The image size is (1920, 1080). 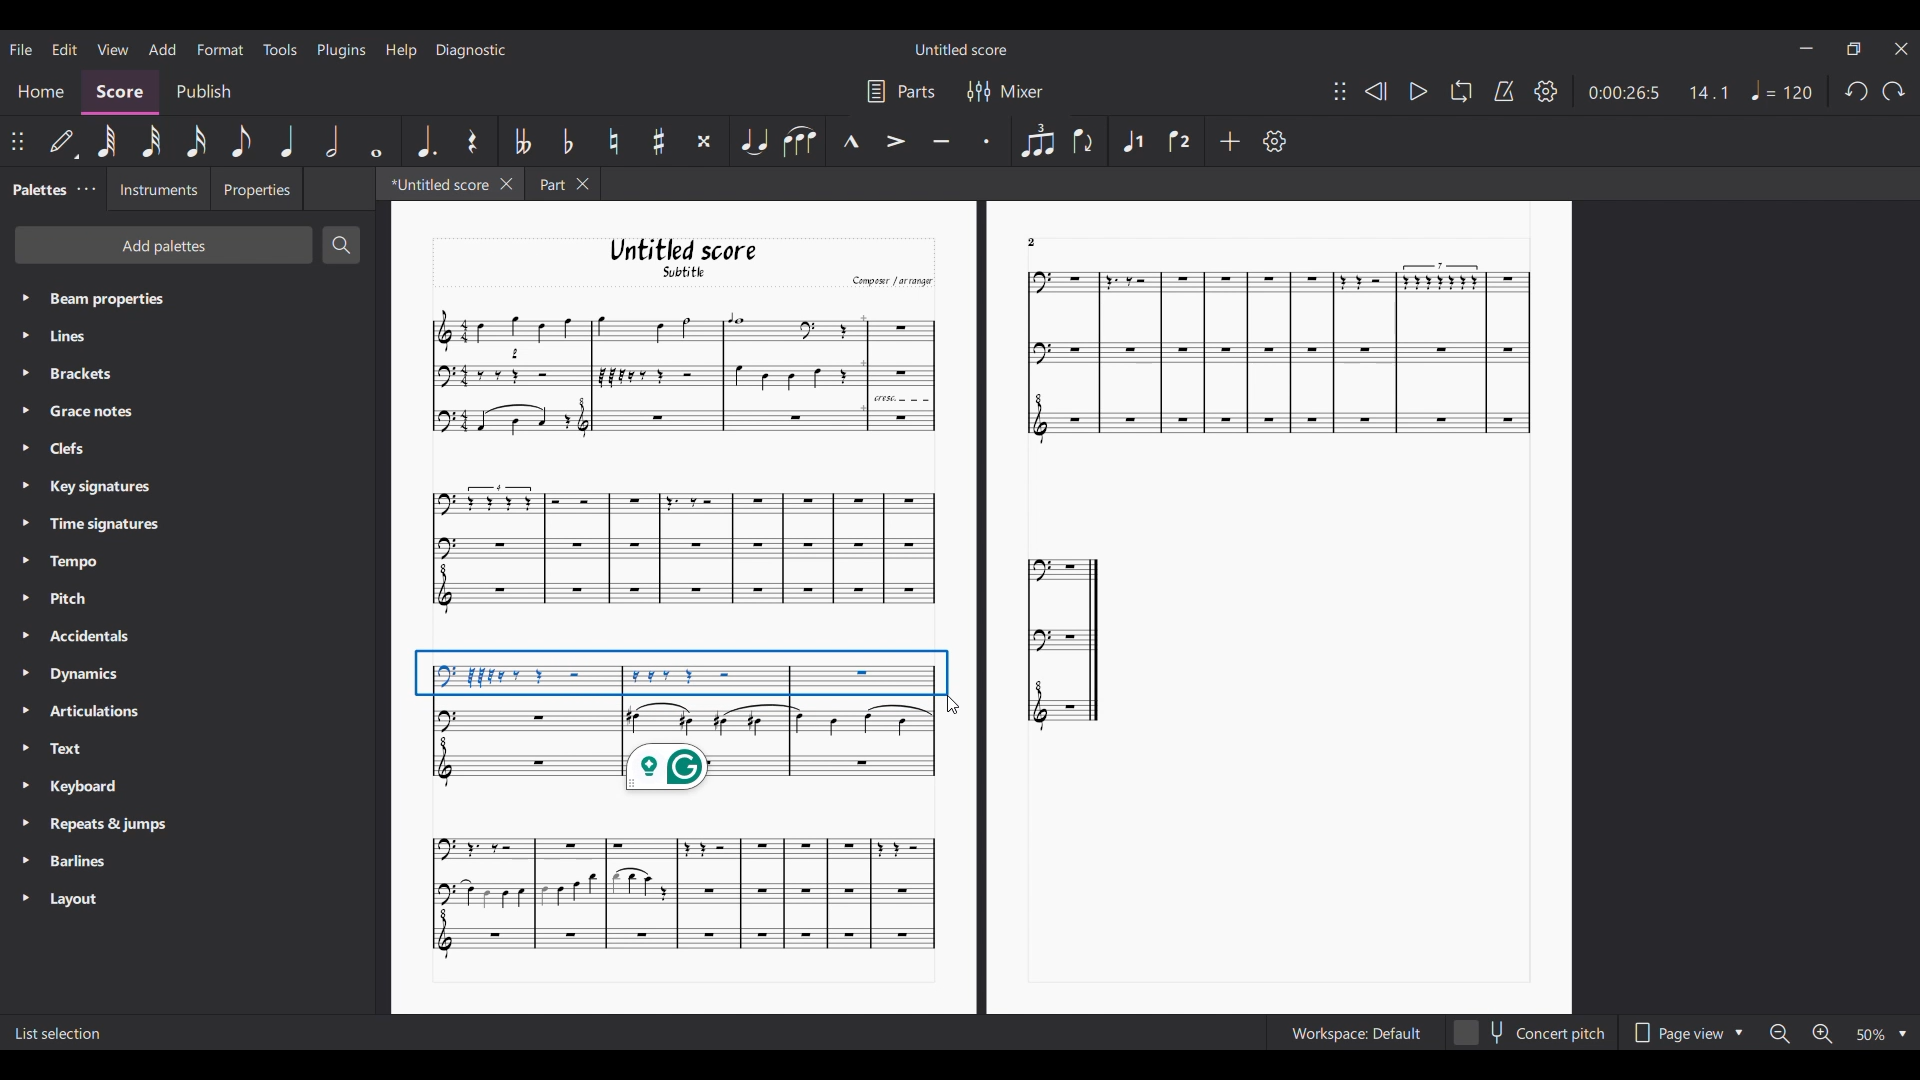 What do you see at coordinates (667, 767) in the screenshot?
I see `Grammarly extension` at bounding box center [667, 767].